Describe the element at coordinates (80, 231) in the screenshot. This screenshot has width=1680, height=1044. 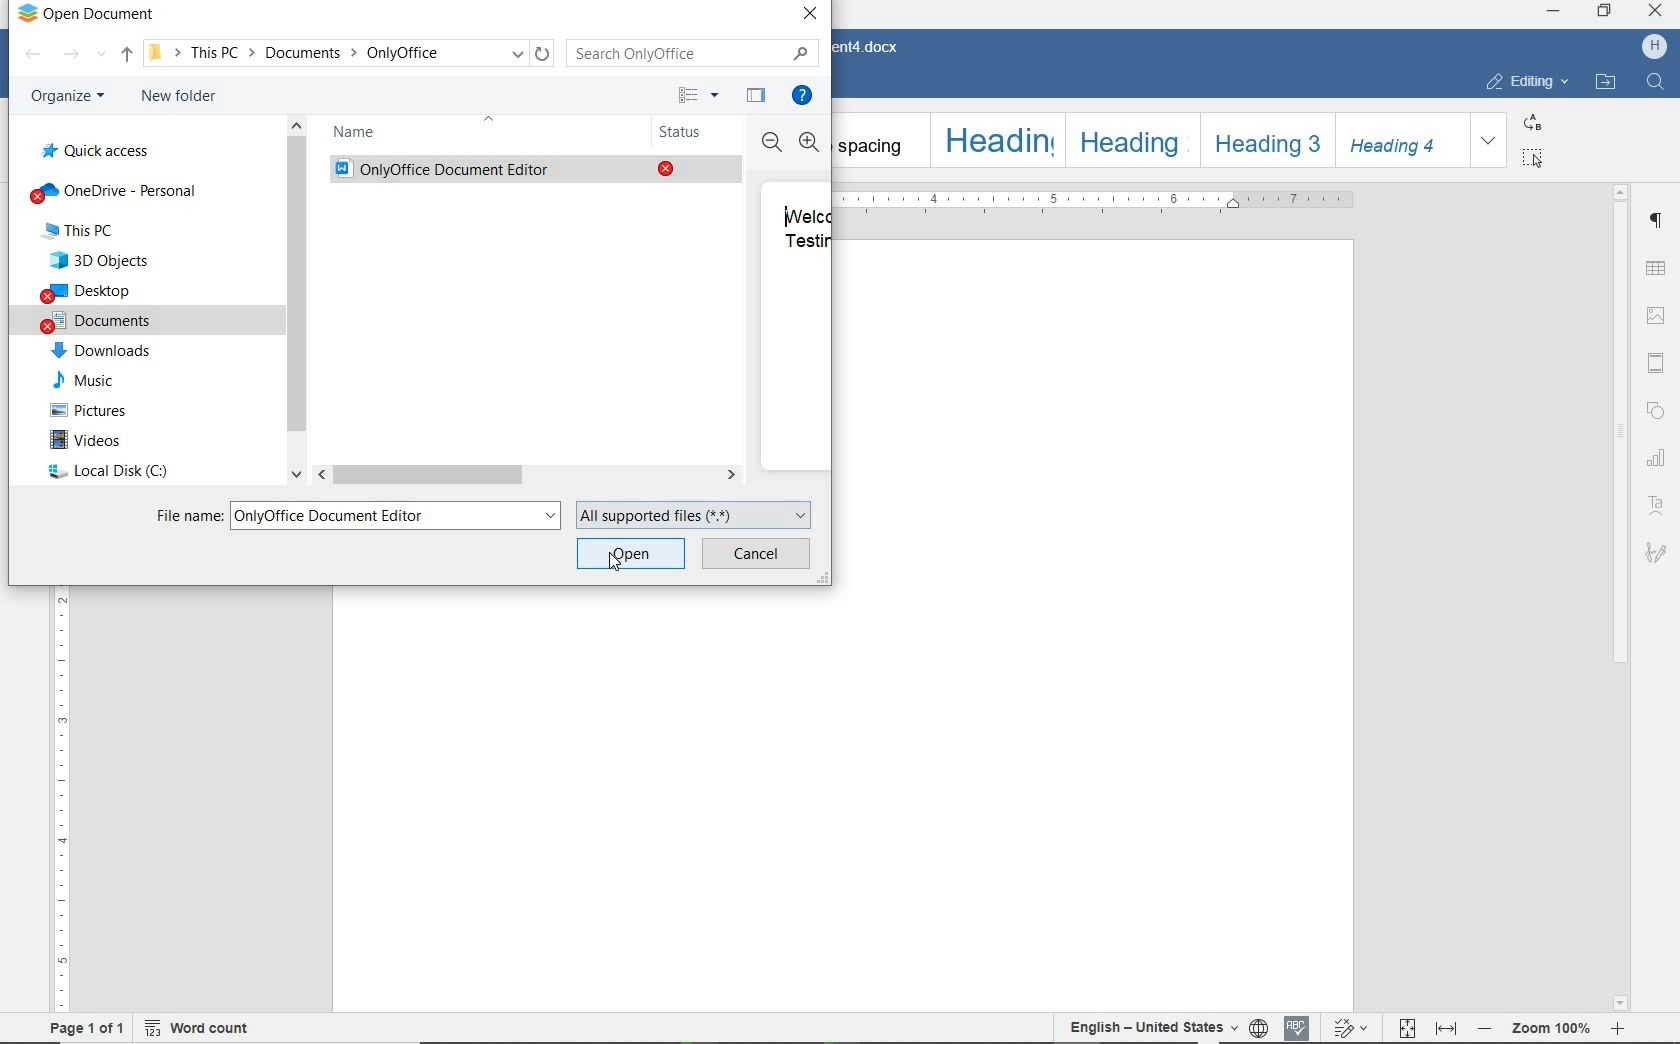
I see `This Pc` at that location.